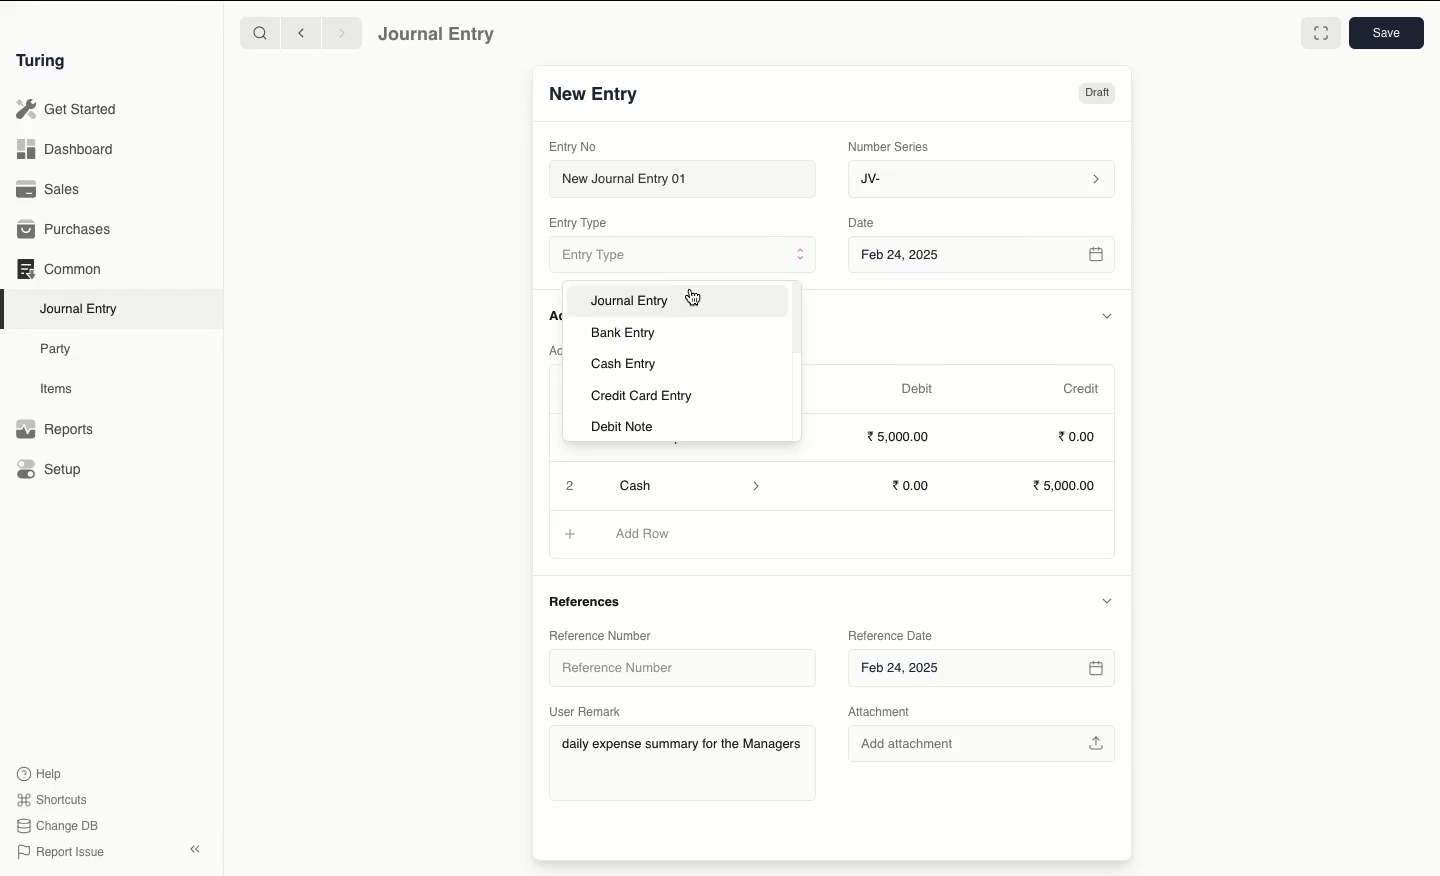 This screenshot has height=876, width=1440. I want to click on cursor, so click(695, 298).